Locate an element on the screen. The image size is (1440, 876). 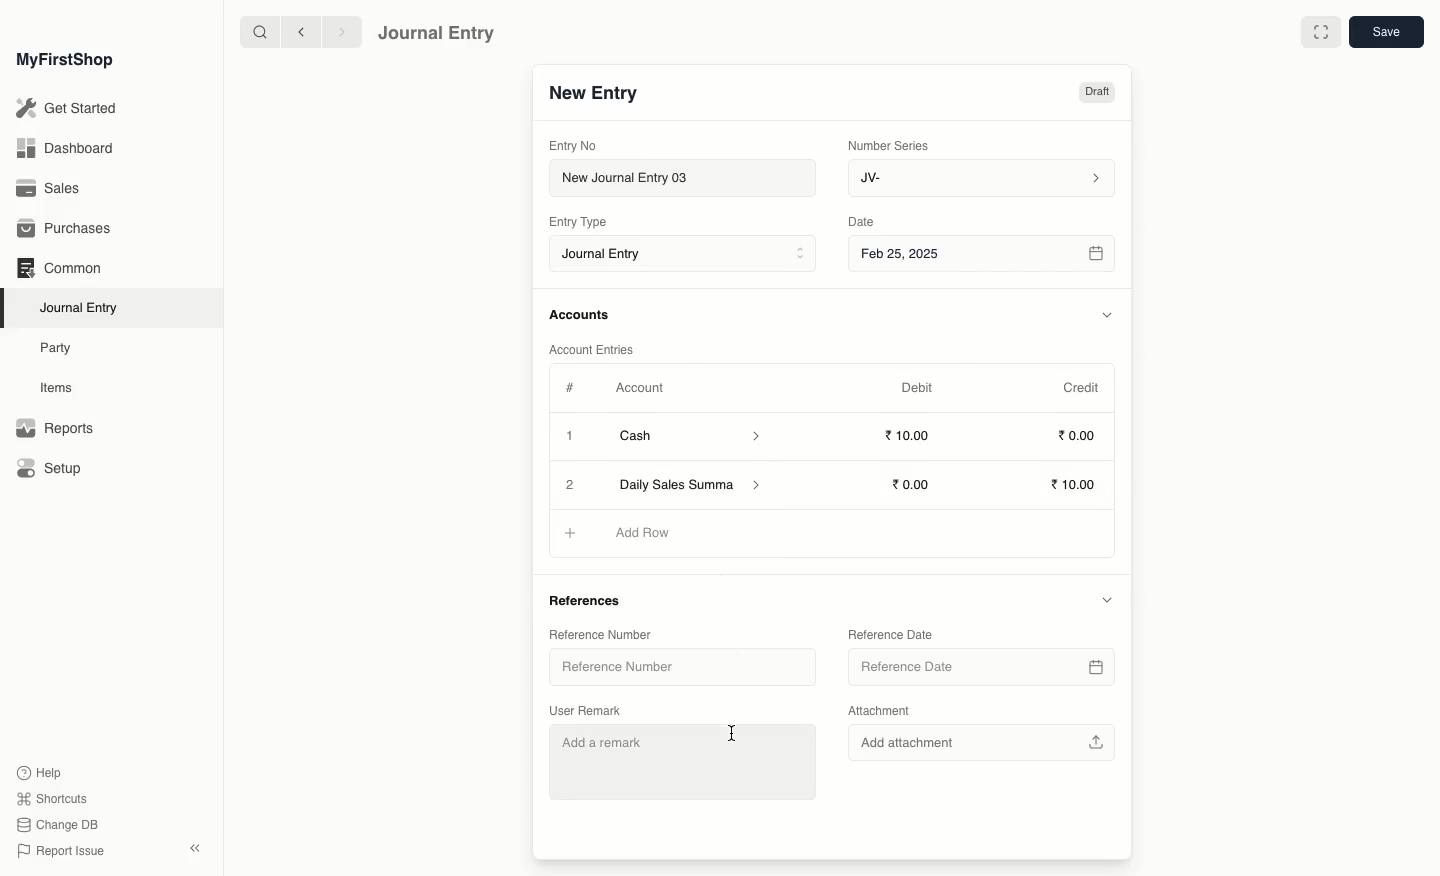
search is located at coordinates (255, 32).